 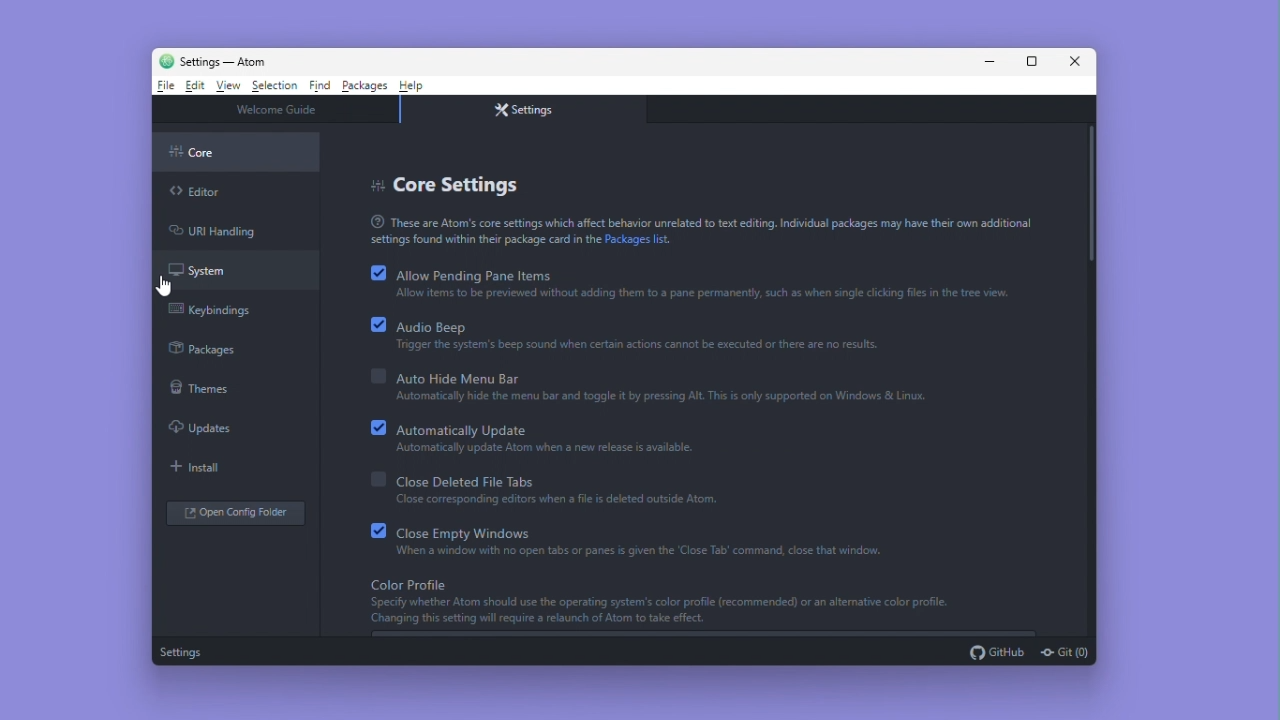 What do you see at coordinates (228, 191) in the screenshot?
I see `editor` at bounding box center [228, 191].